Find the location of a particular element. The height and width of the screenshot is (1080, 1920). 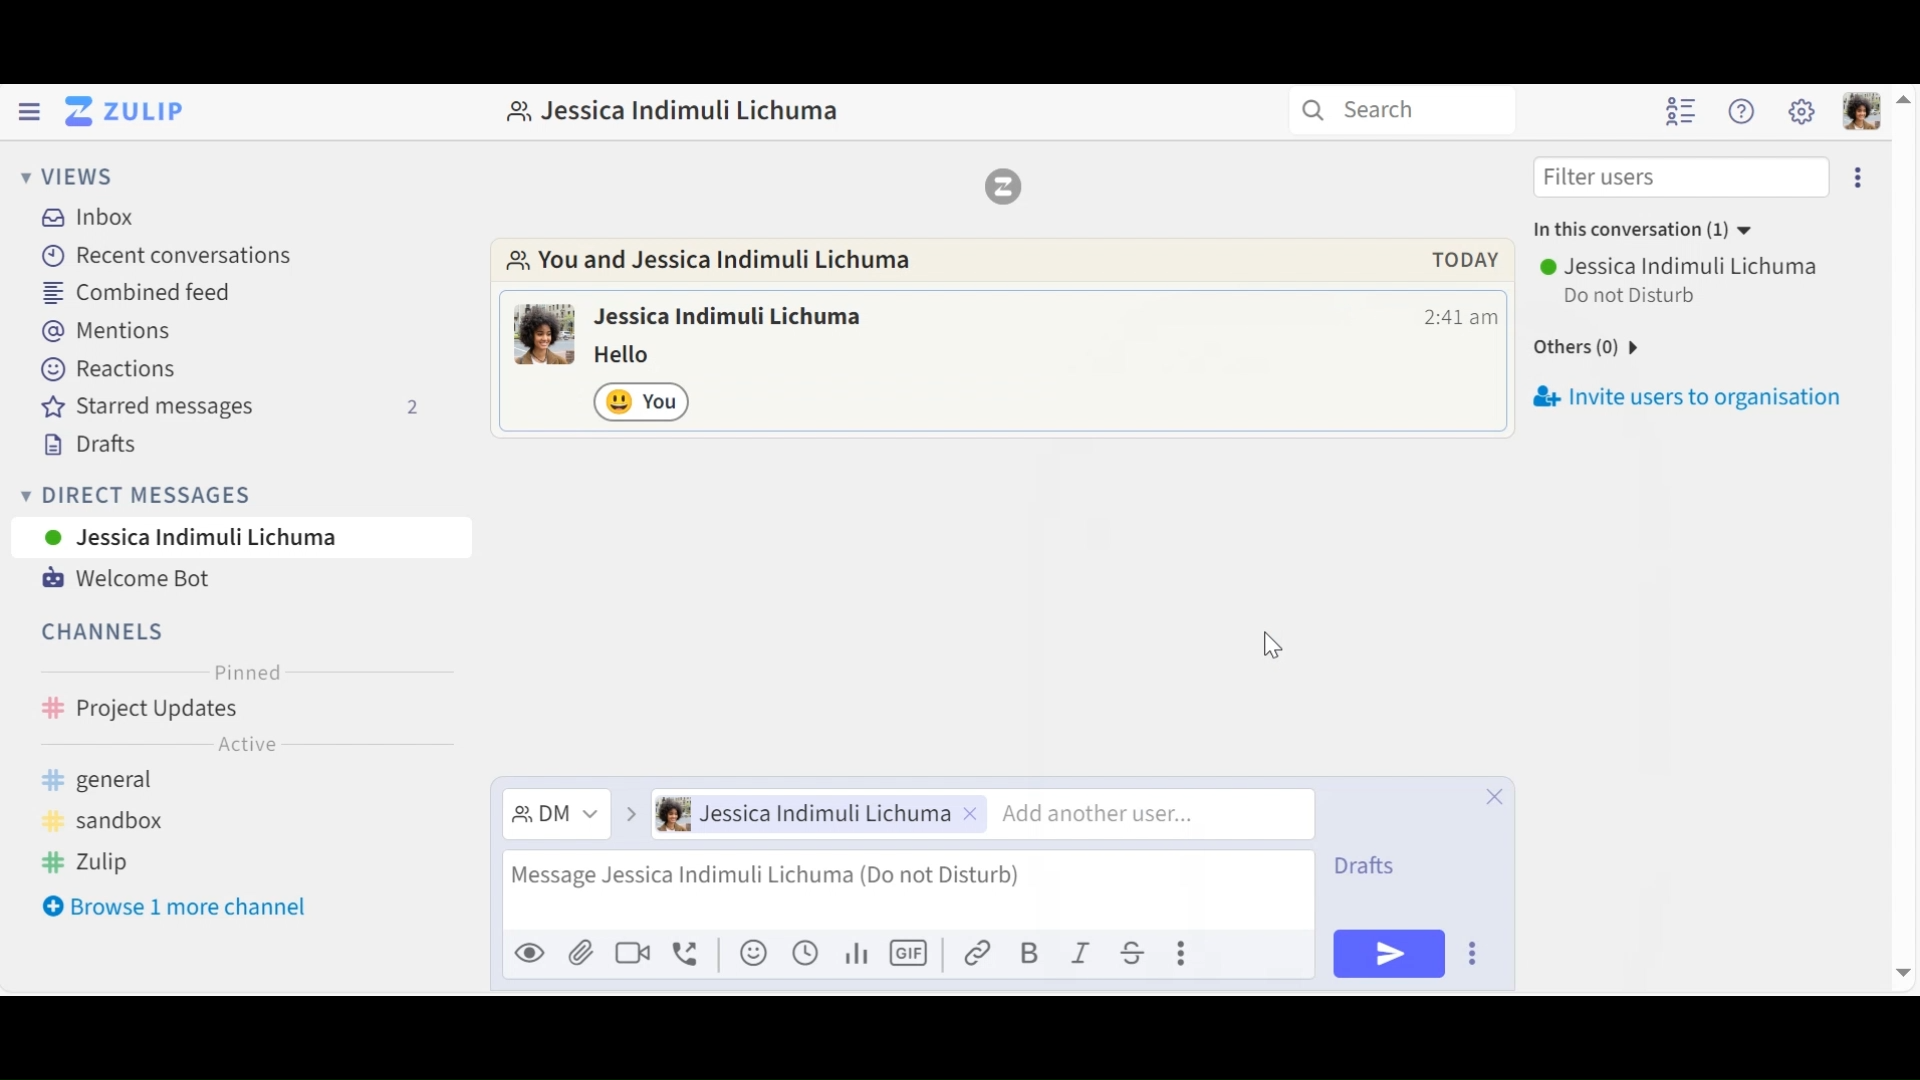

Zulip is located at coordinates (1001, 185).